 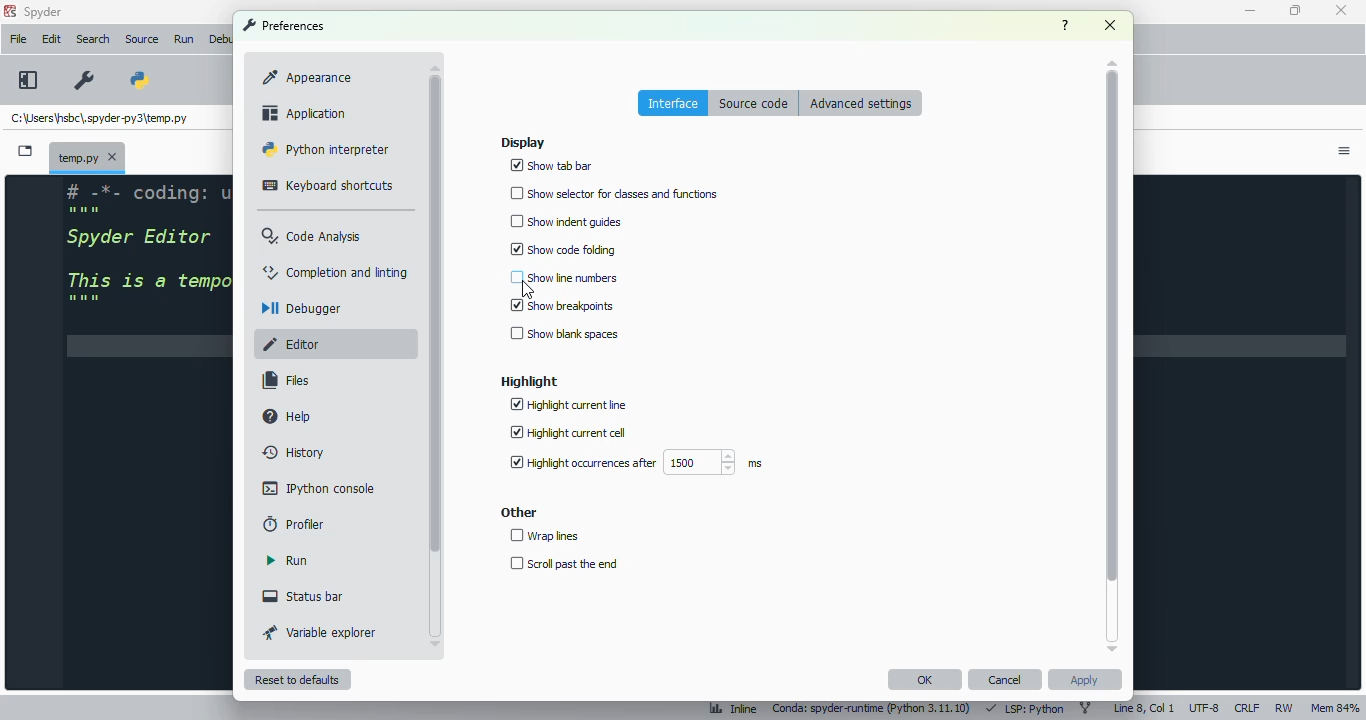 What do you see at coordinates (1086, 679) in the screenshot?
I see `apply` at bounding box center [1086, 679].